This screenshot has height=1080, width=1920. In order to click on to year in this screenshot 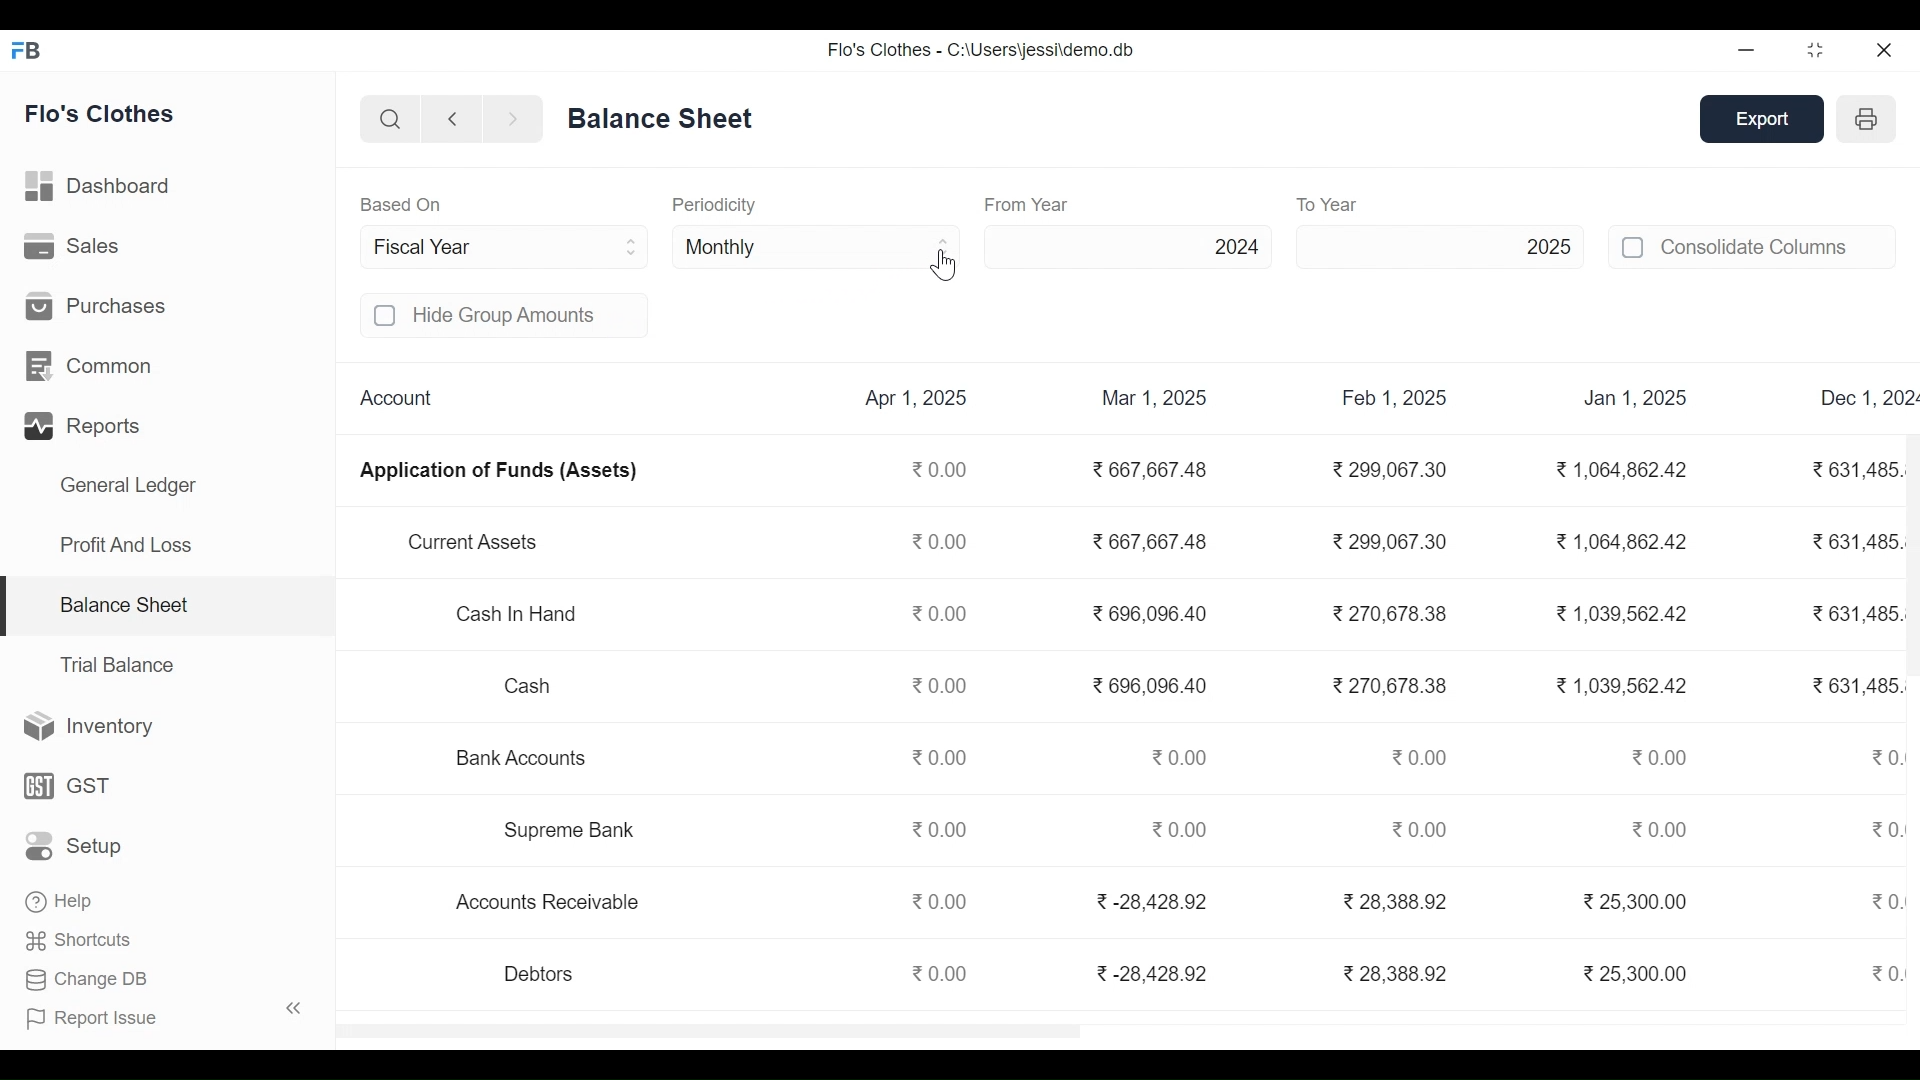, I will do `click(1370, 204)`.